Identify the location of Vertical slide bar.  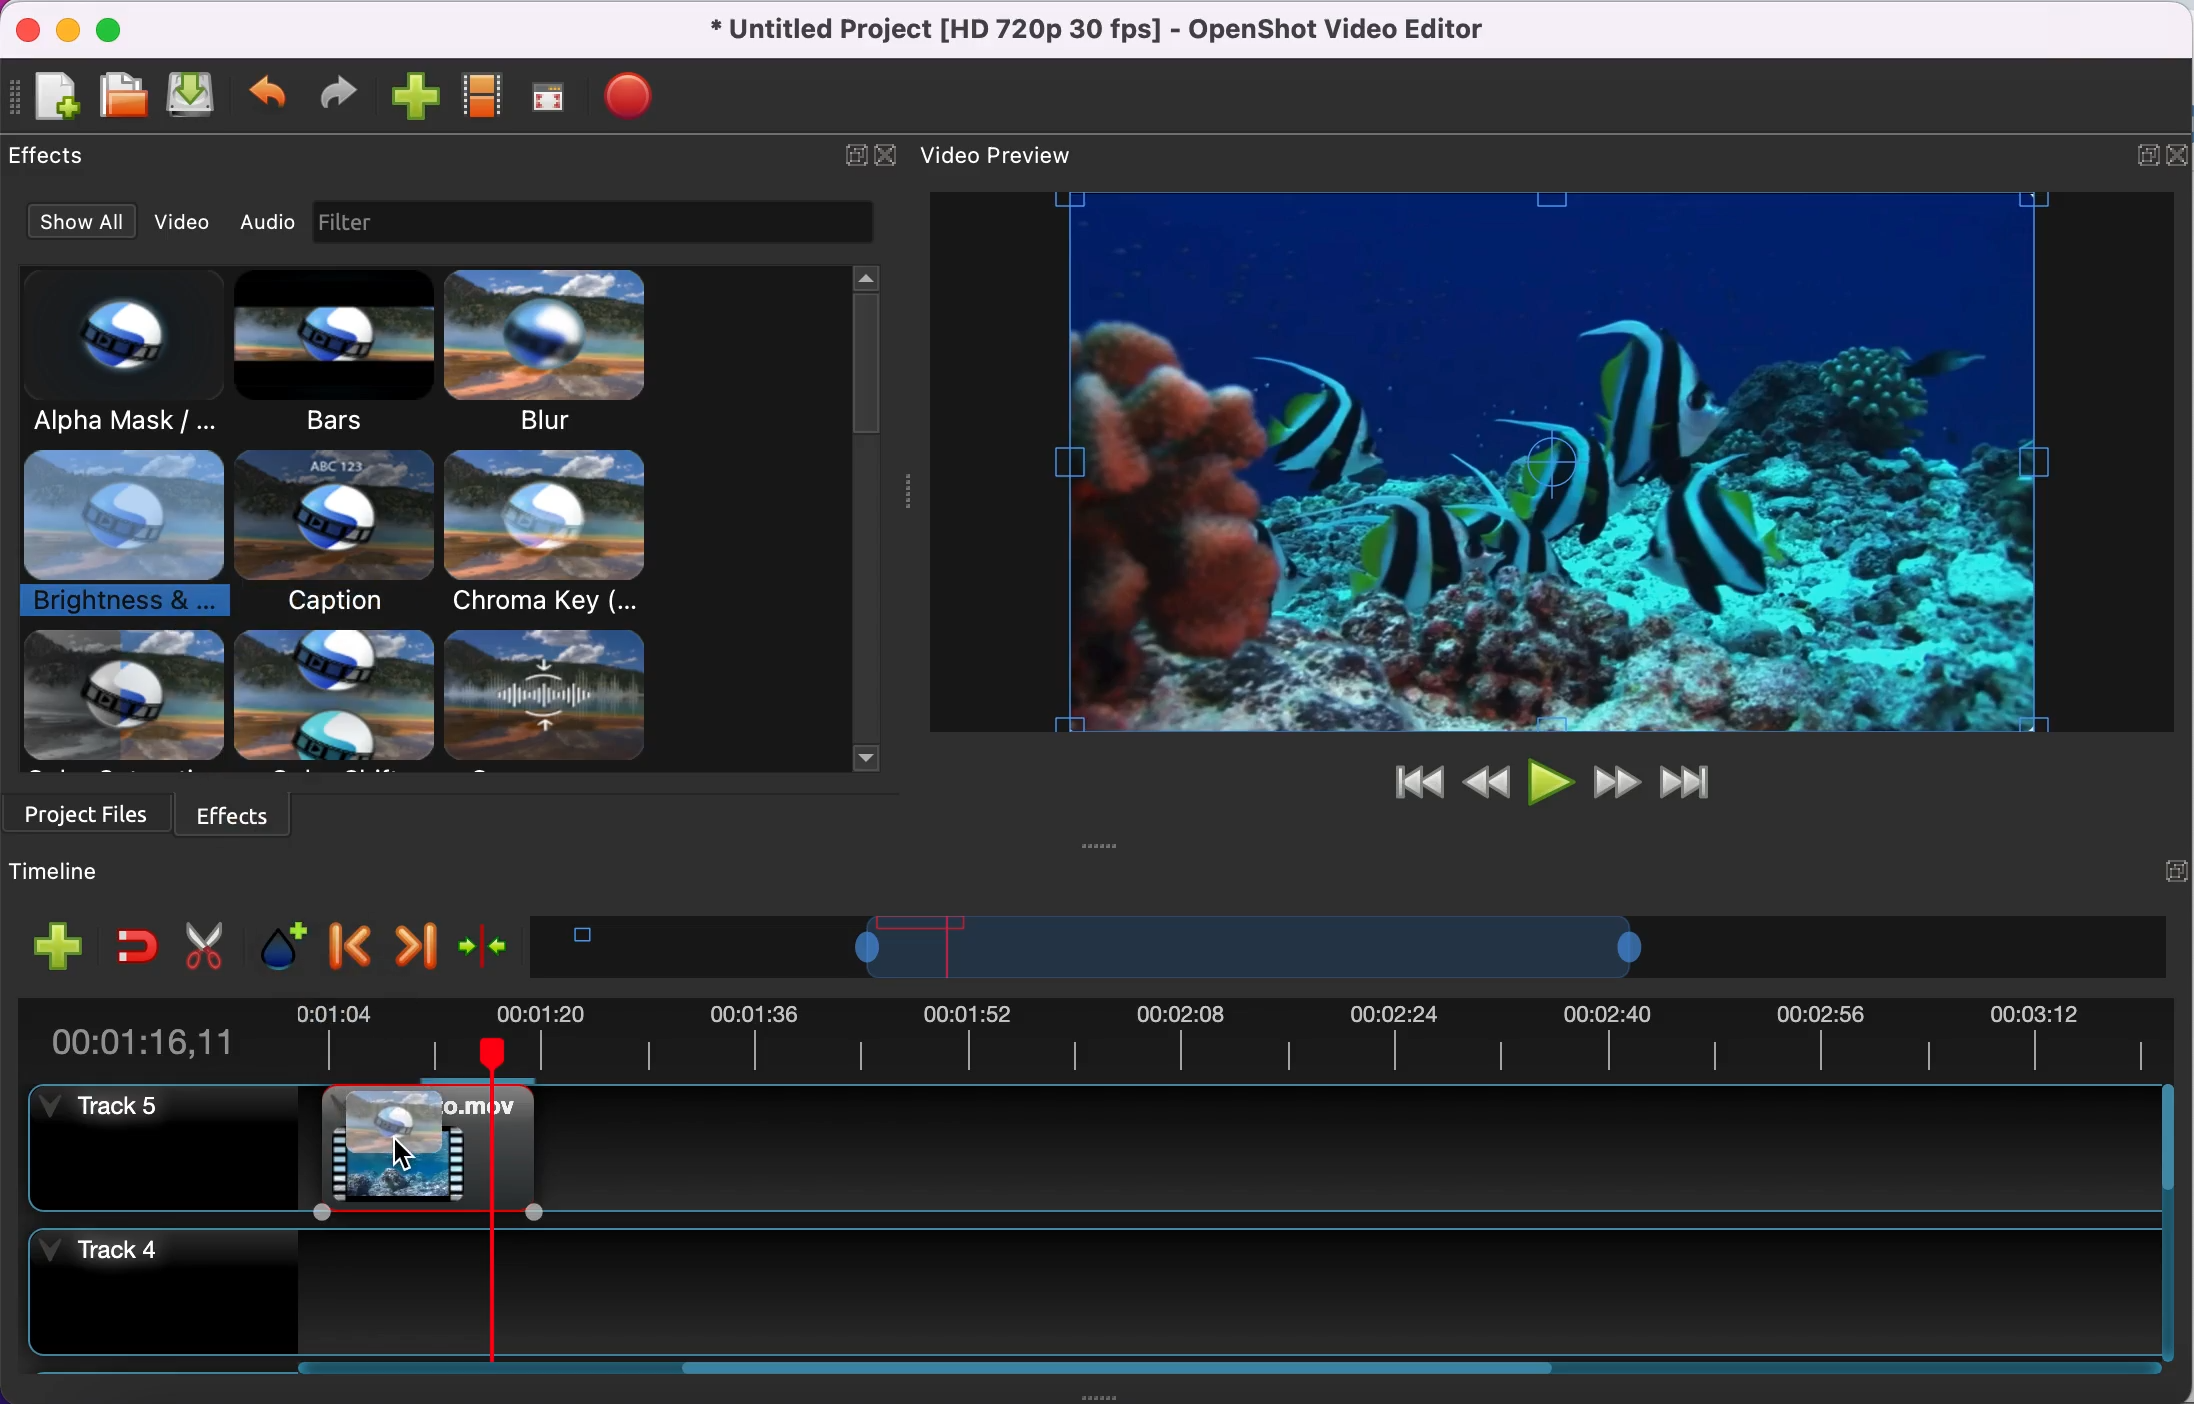
(2168, 1225).